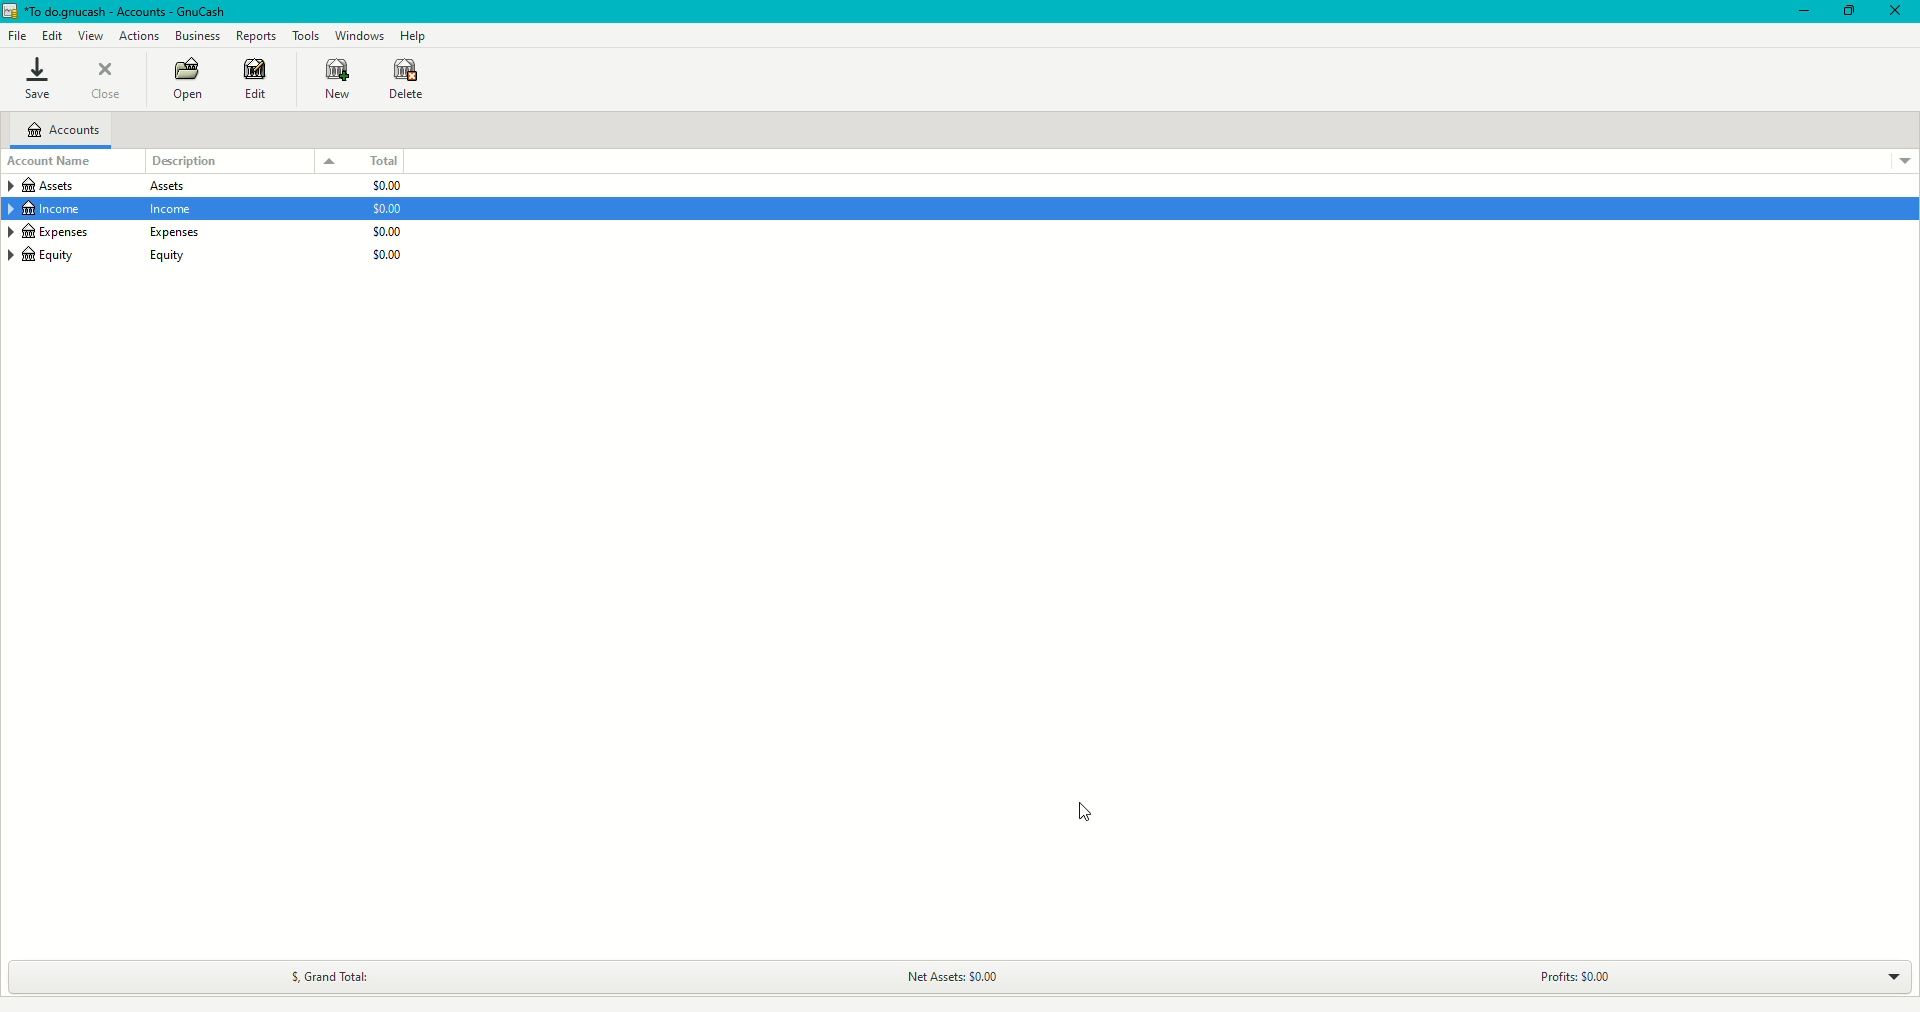  Describe the element at coordinates (1896, 12) in the screenshot. I see `Close` at that location.